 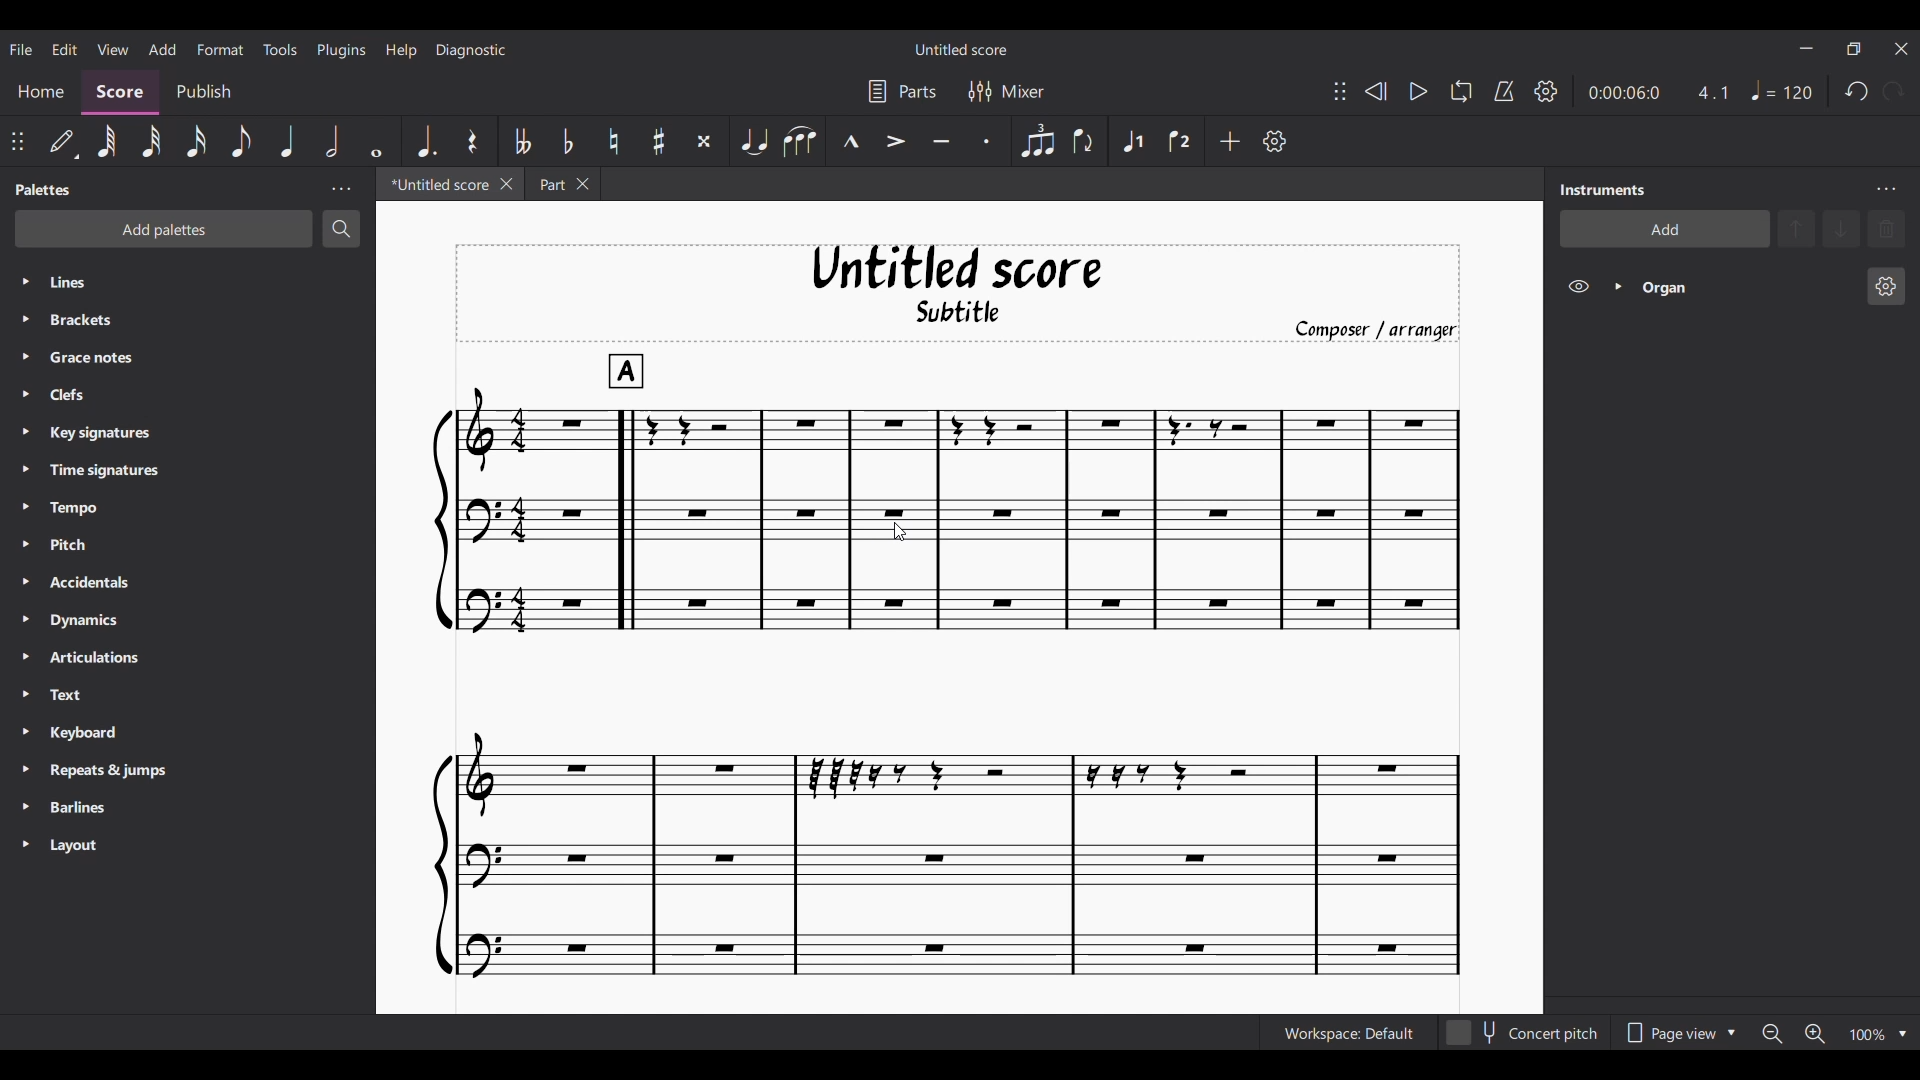 What do you see at coordinates (401, 50) in the screenshot?
I see `Help menu` at bounding box center [401, 50].